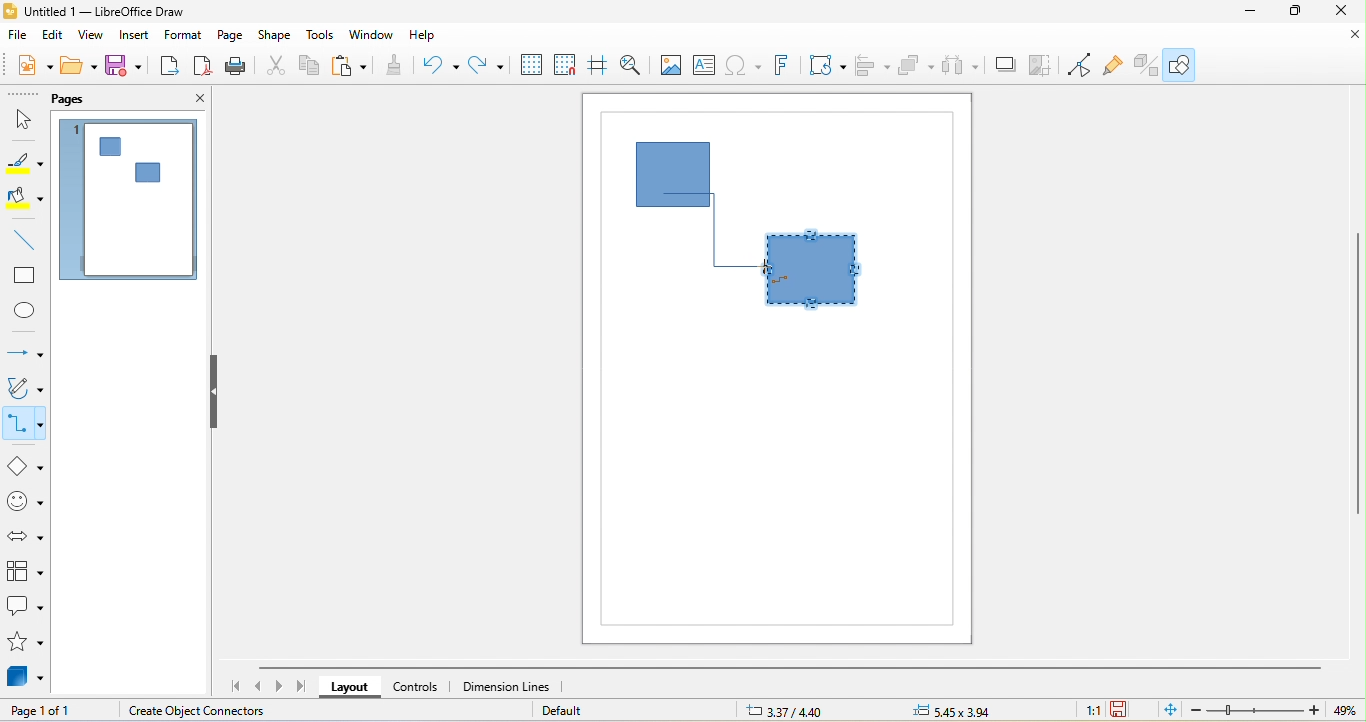  I want to click on edit, so click(57, 35).